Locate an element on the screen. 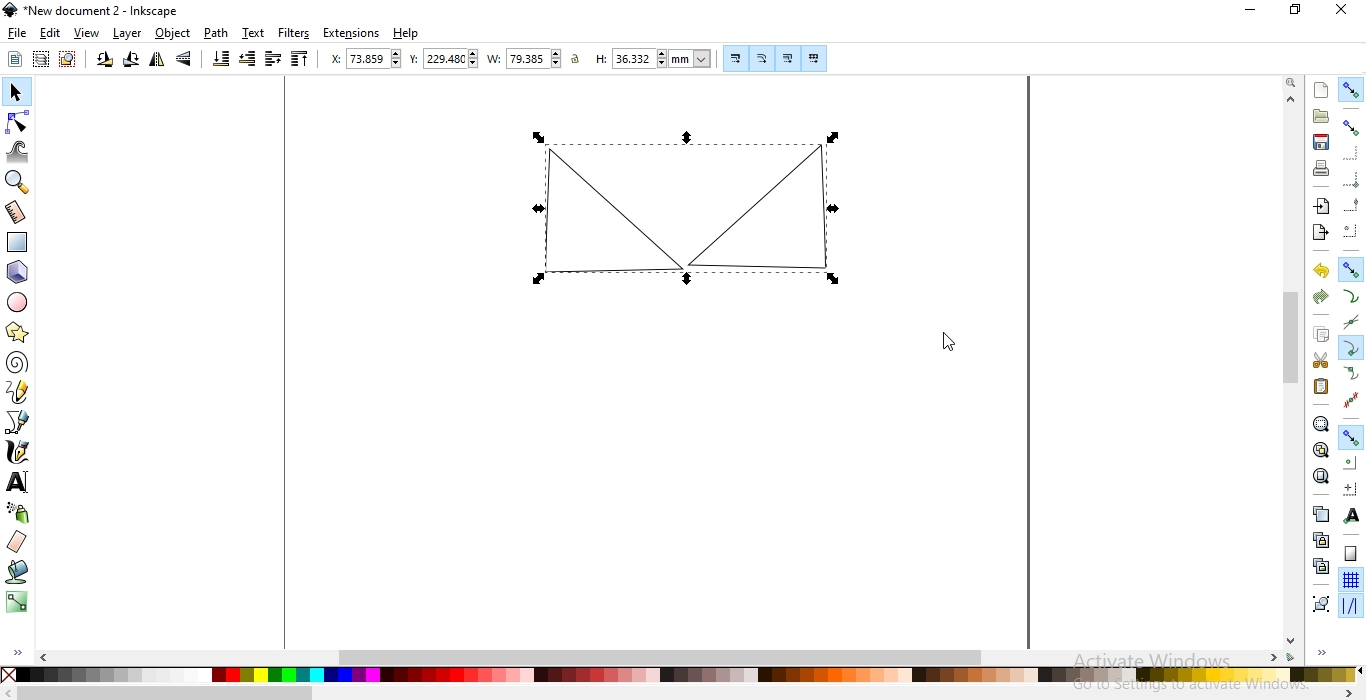  expand/hide sidebar is located at coordinates (14, 651).